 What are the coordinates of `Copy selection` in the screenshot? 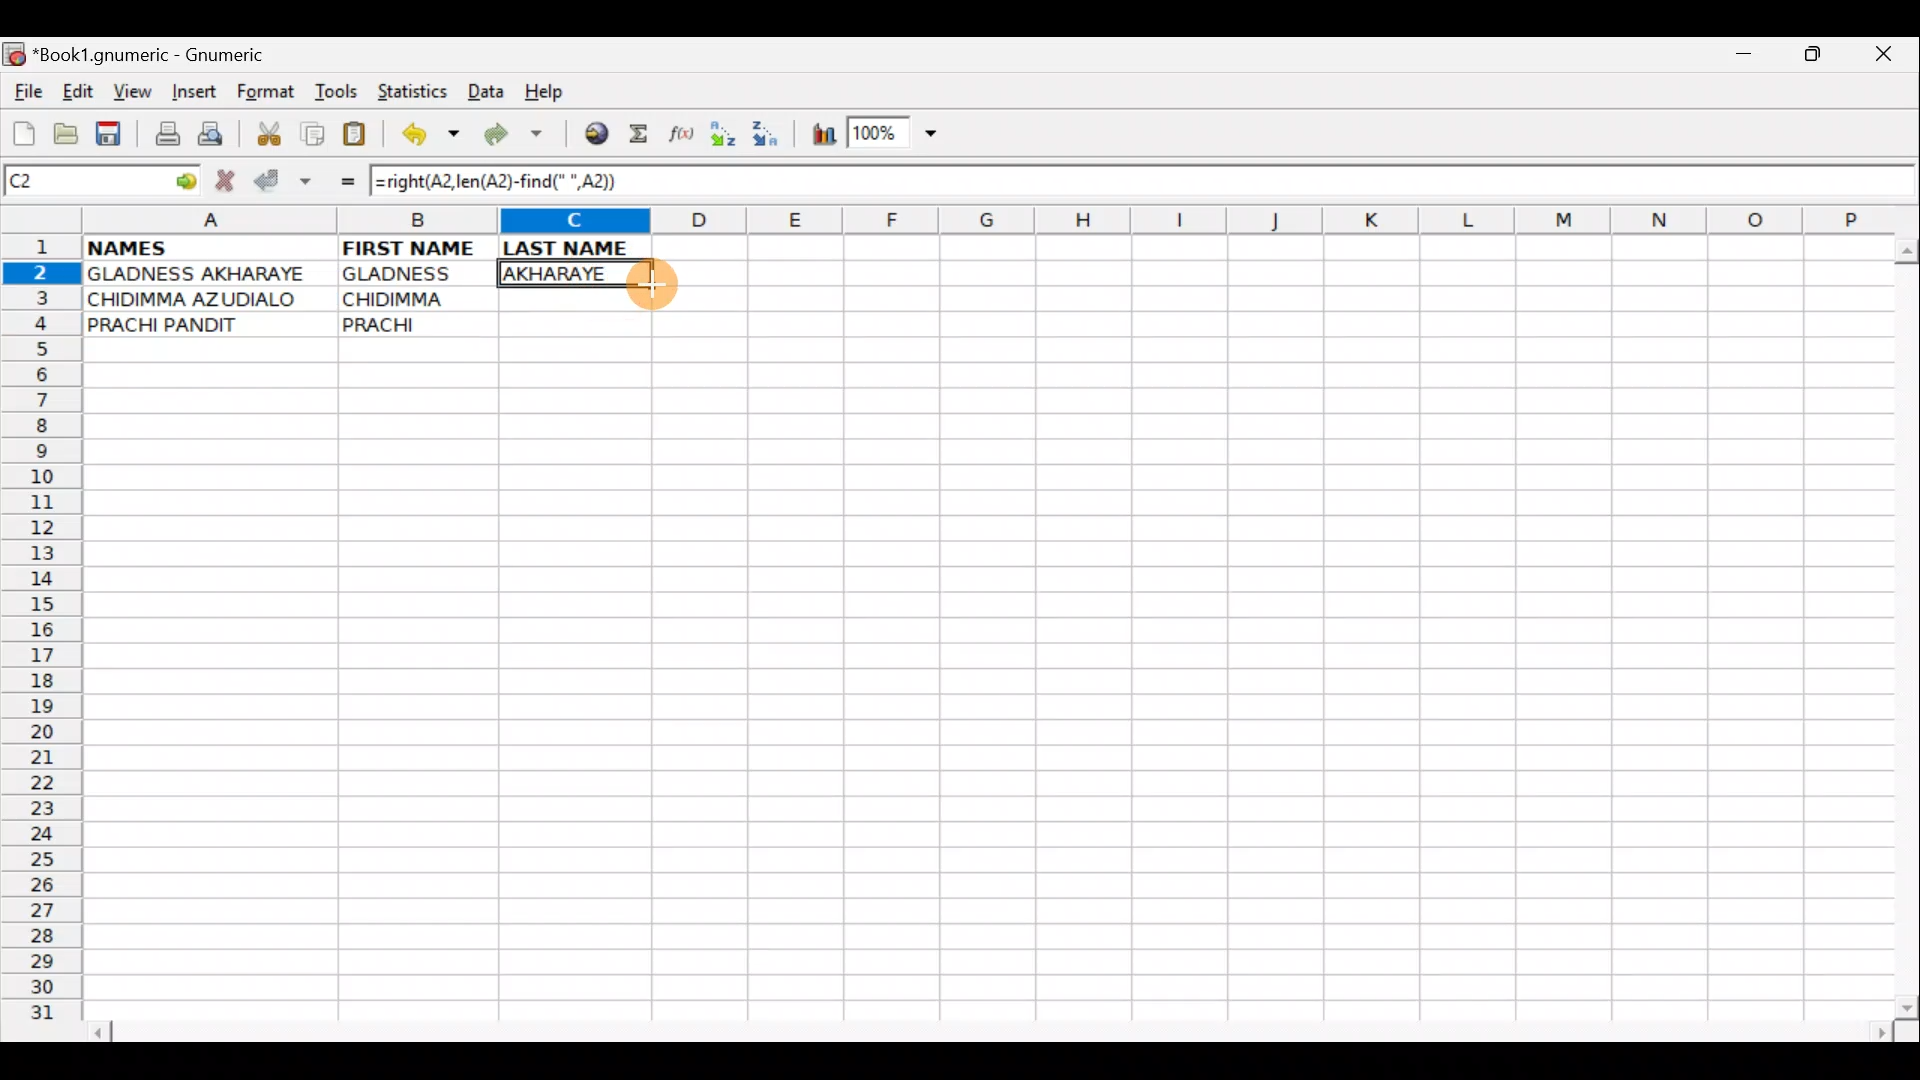 It's located at (314, 133).